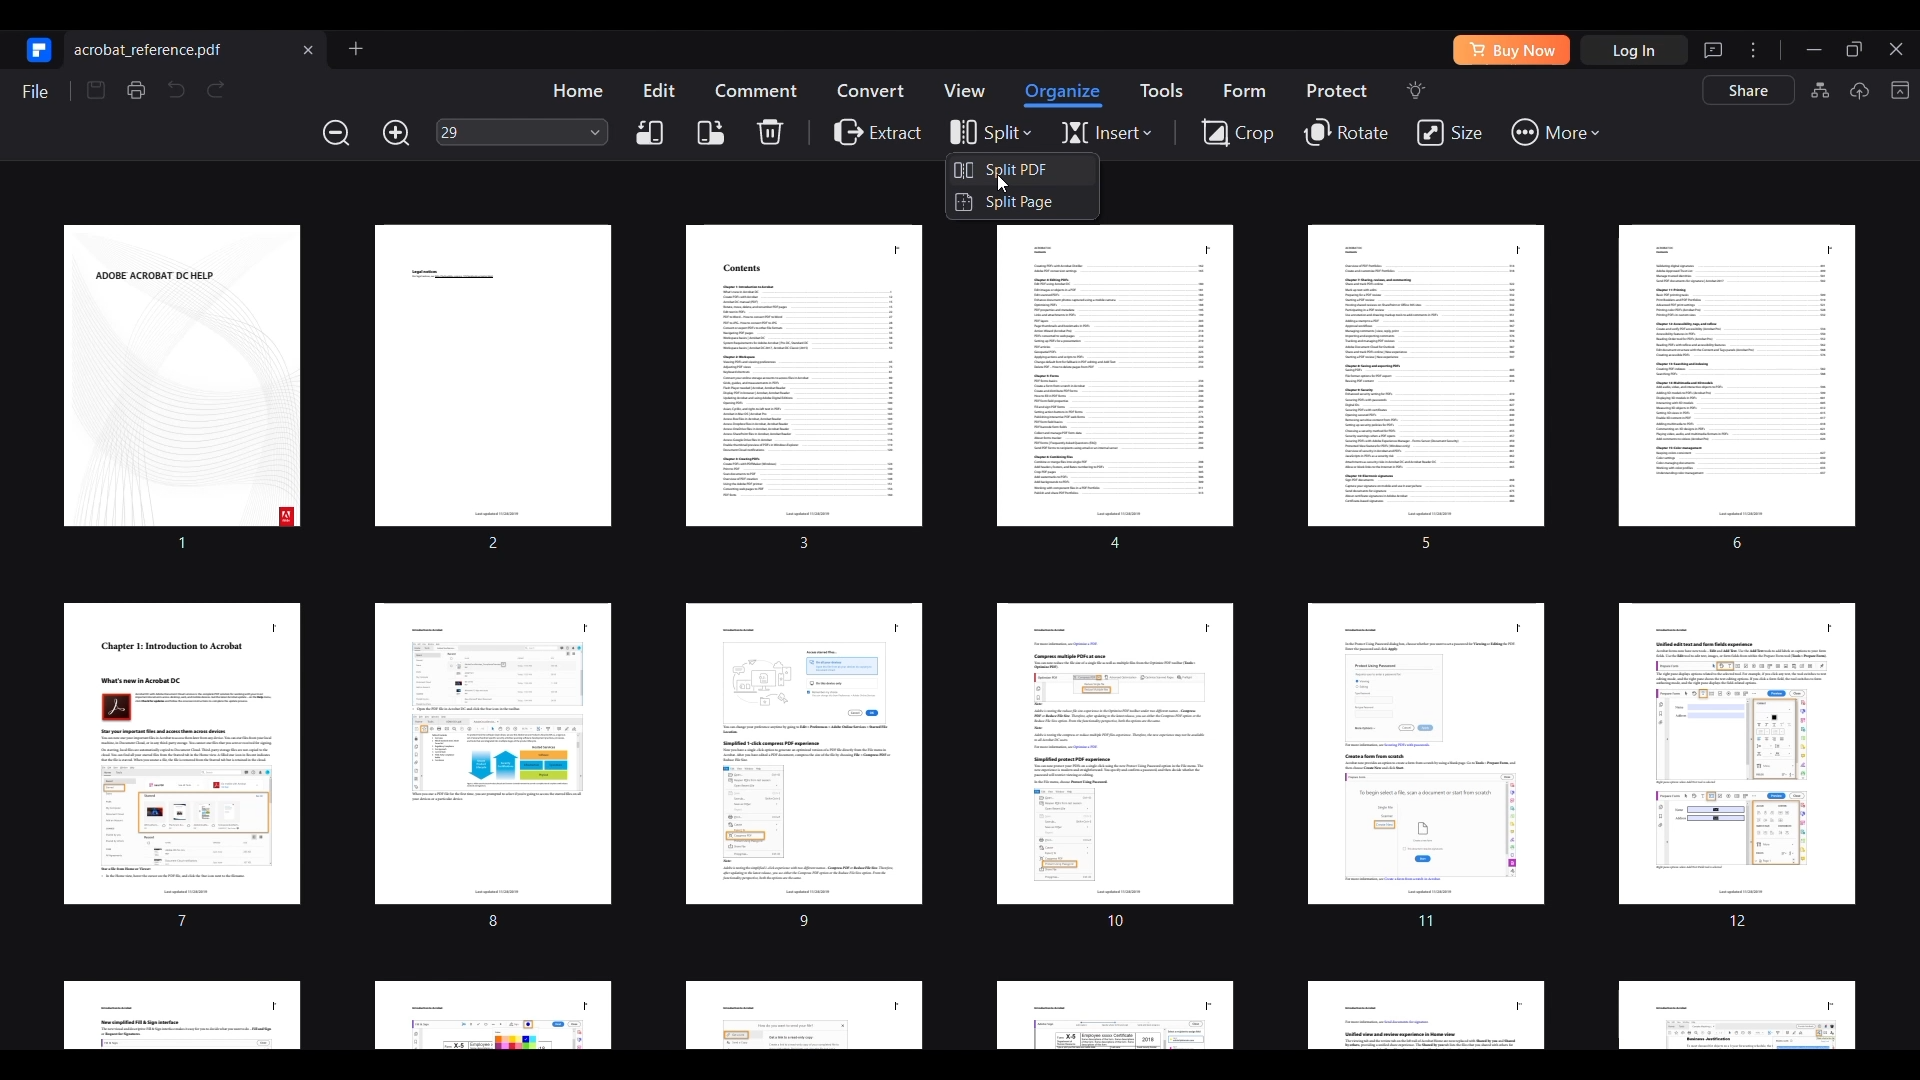 This screenshot has height=1080, width=1920. I want to click on Message center, so click(1713, 50).